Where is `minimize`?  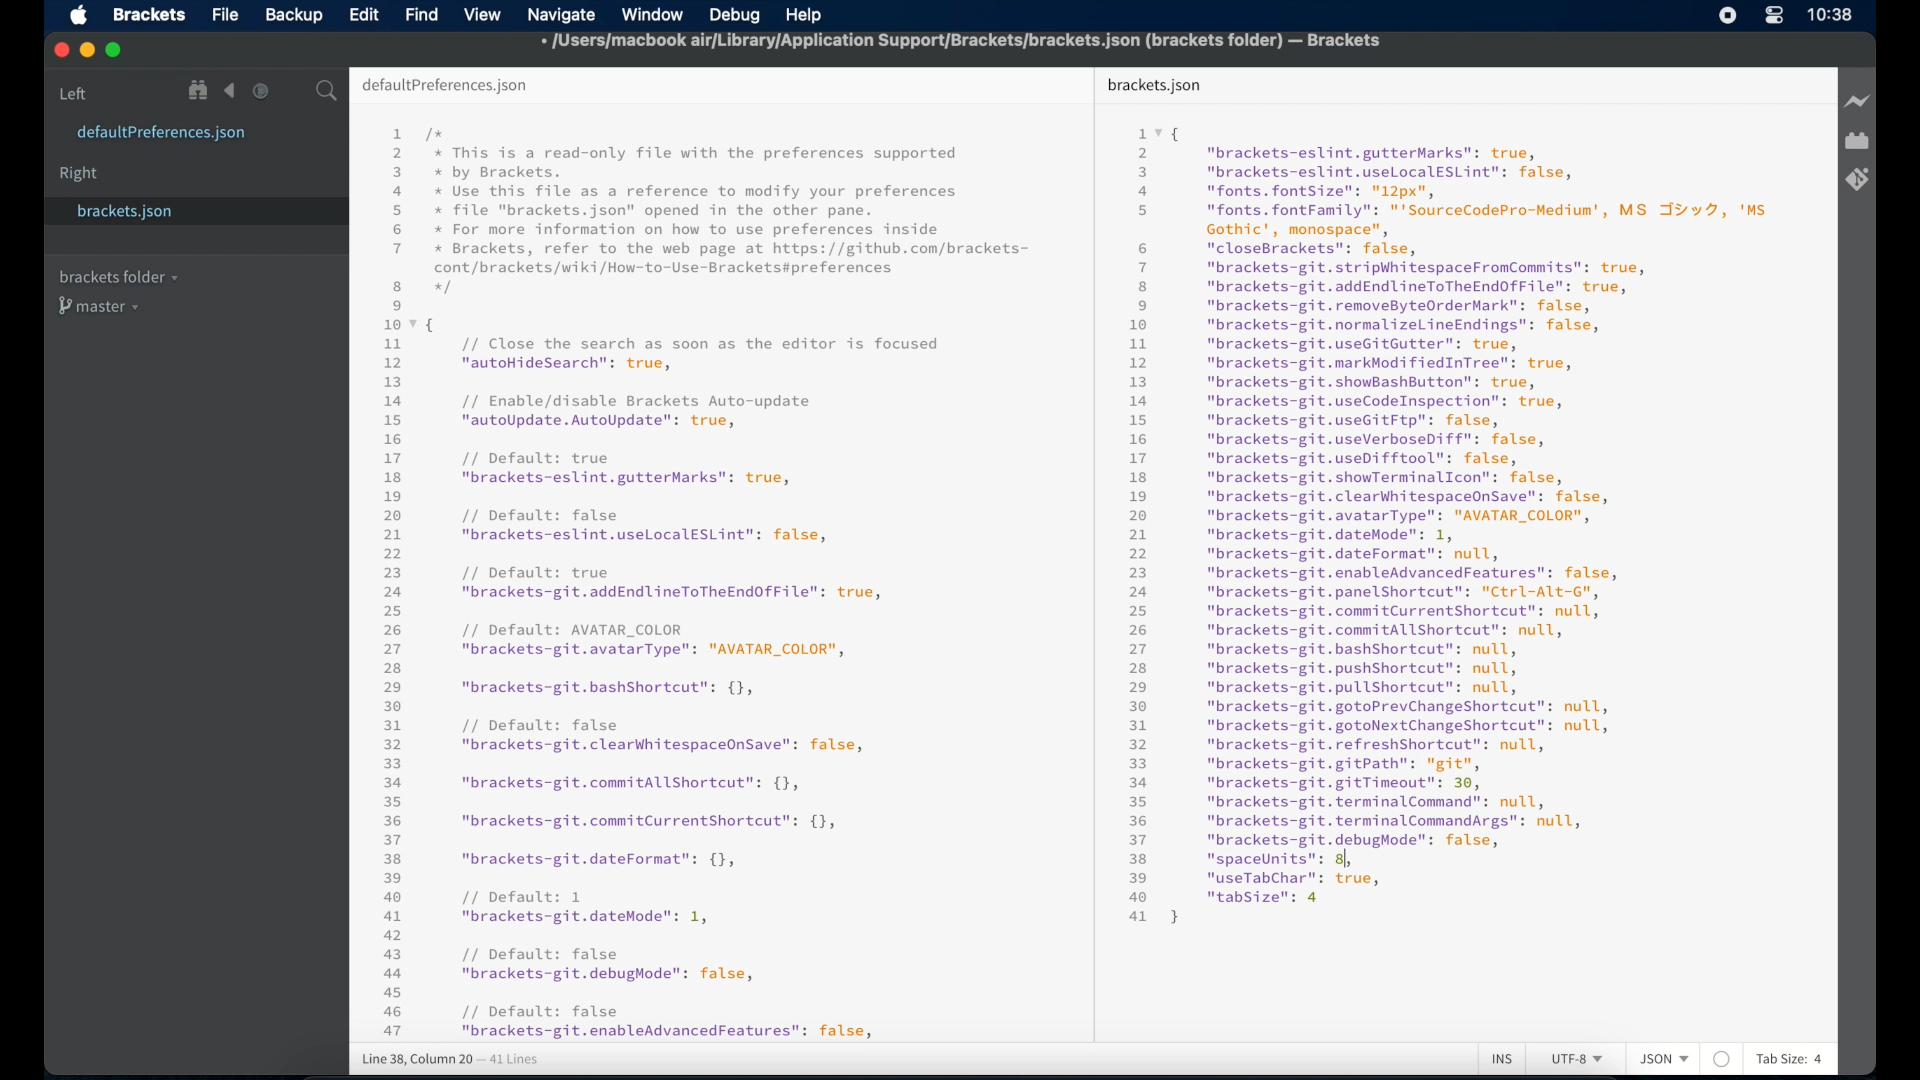 minimize is located at coordinates (89, 51).